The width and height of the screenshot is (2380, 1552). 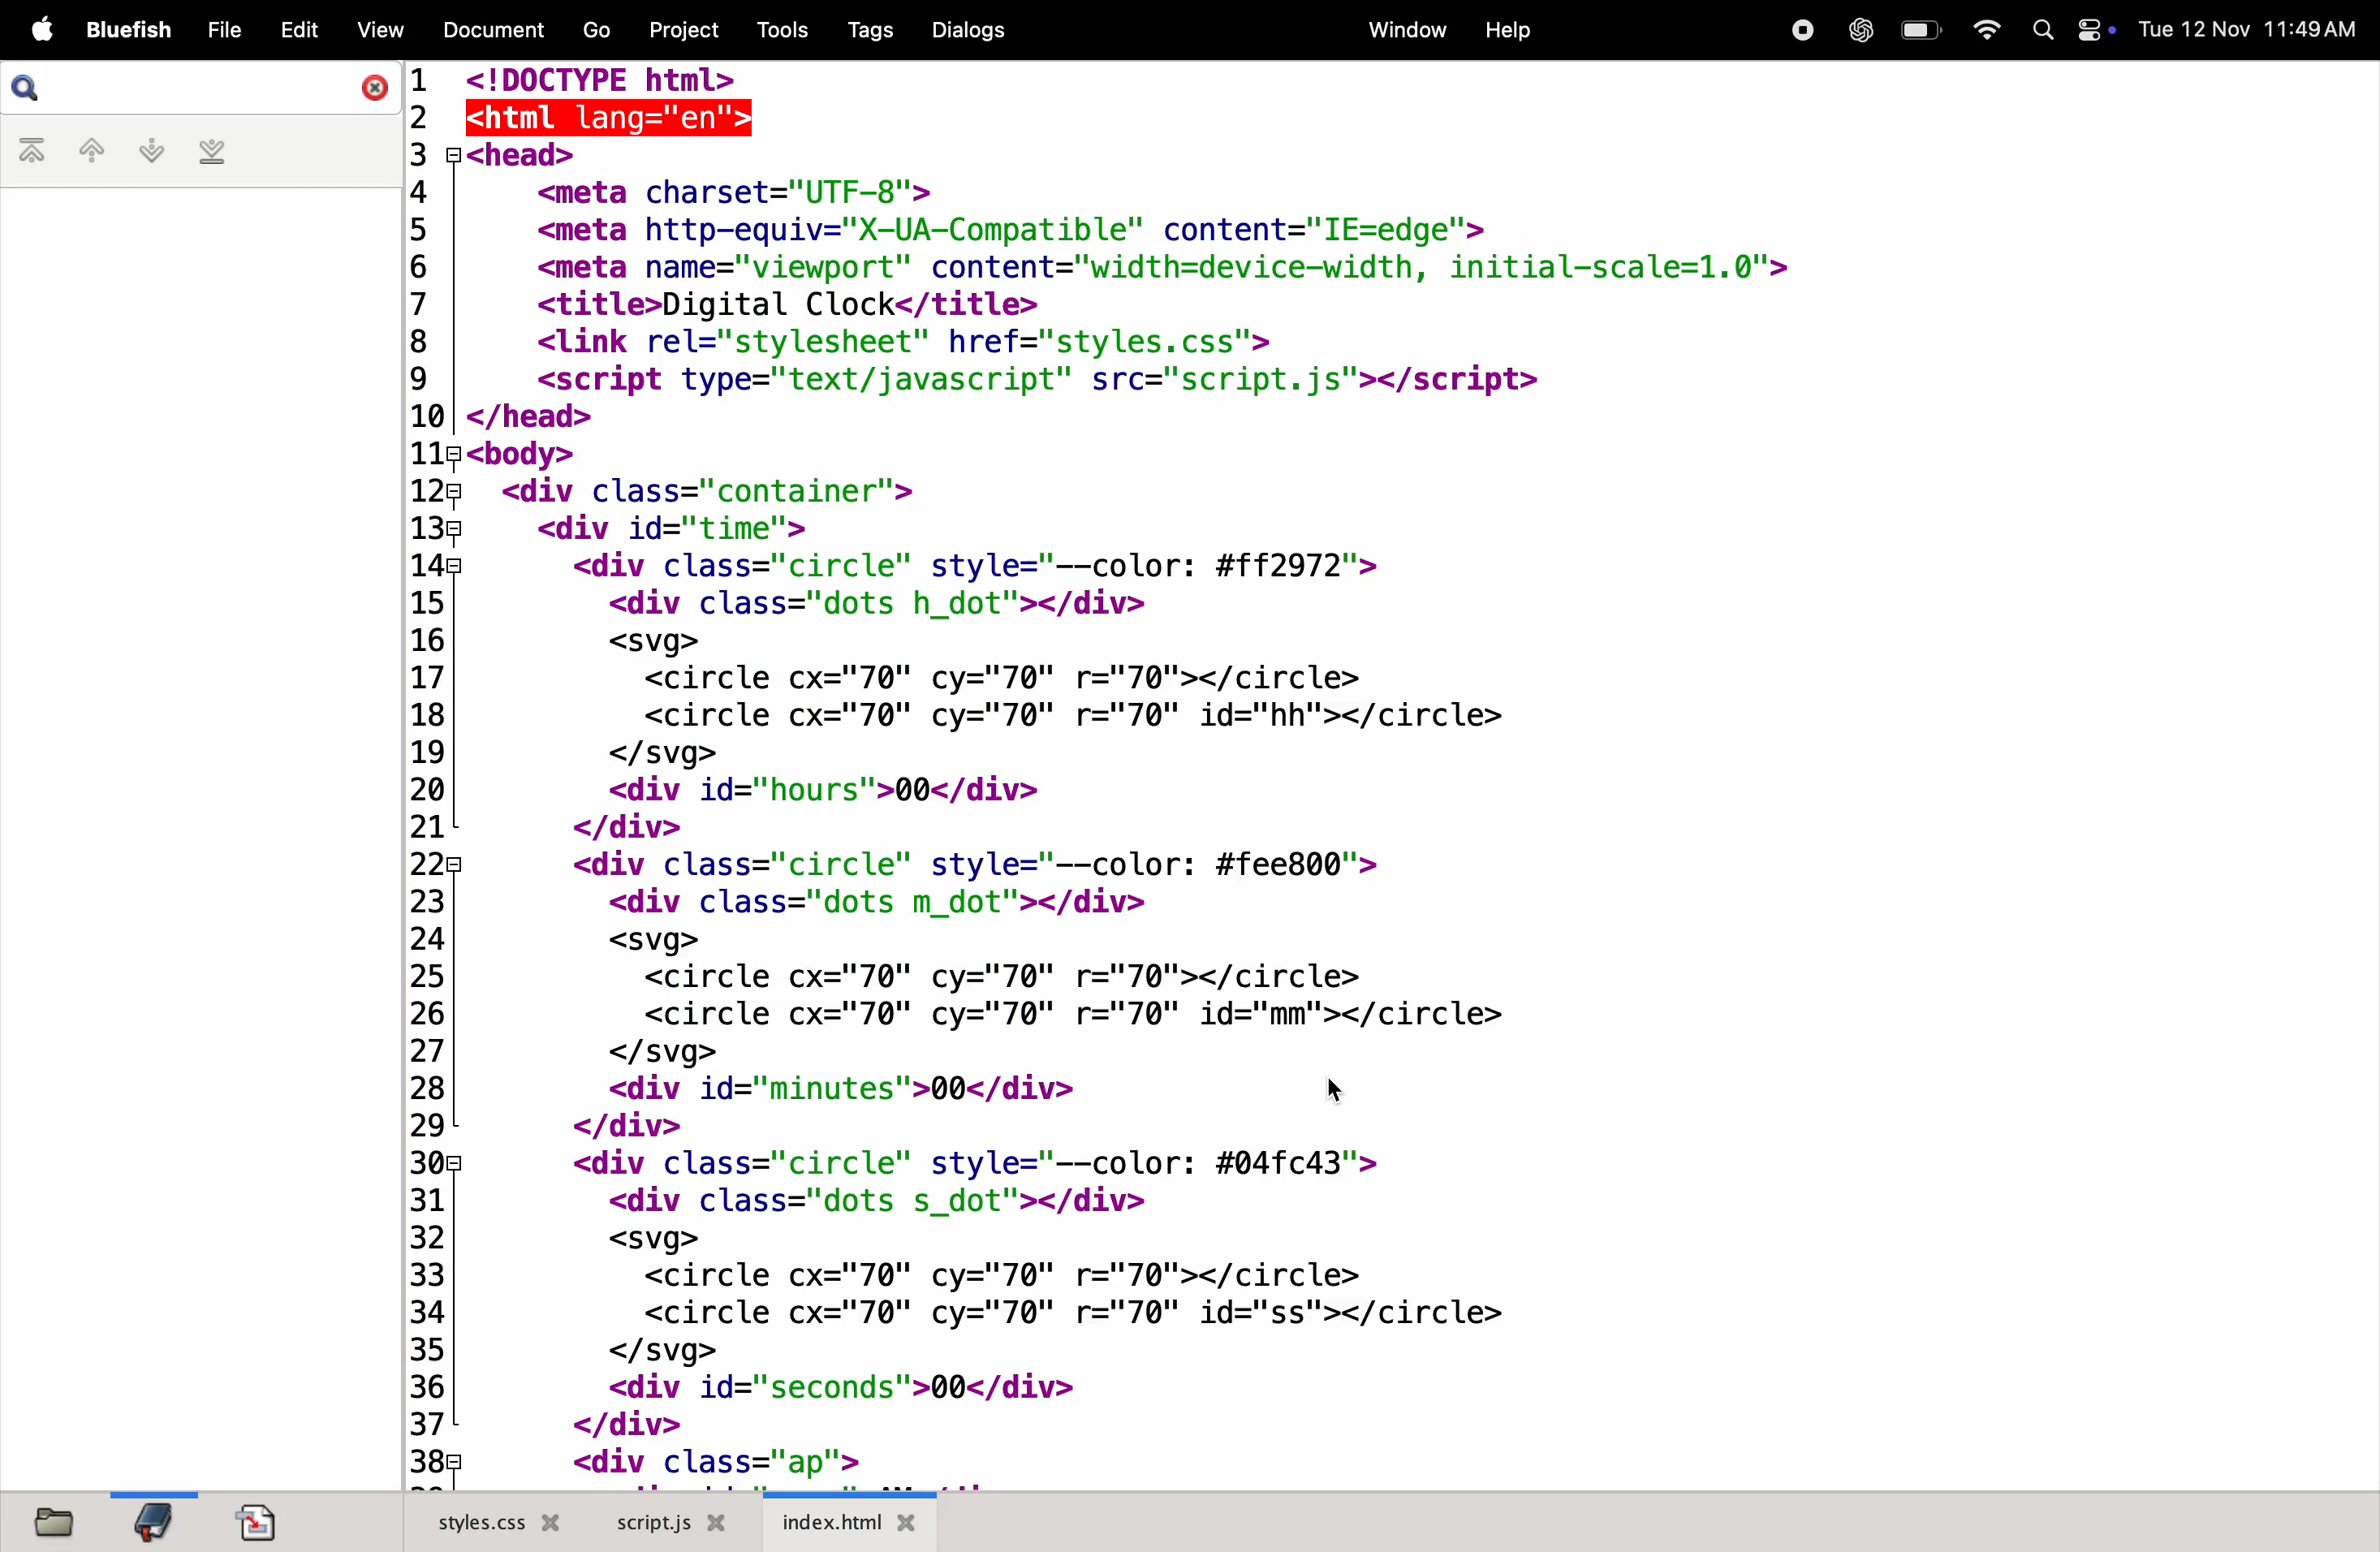 What do you see at coordinates (295, 29) in the screenshot?
I see `edit` at bounding box center [295, 29].